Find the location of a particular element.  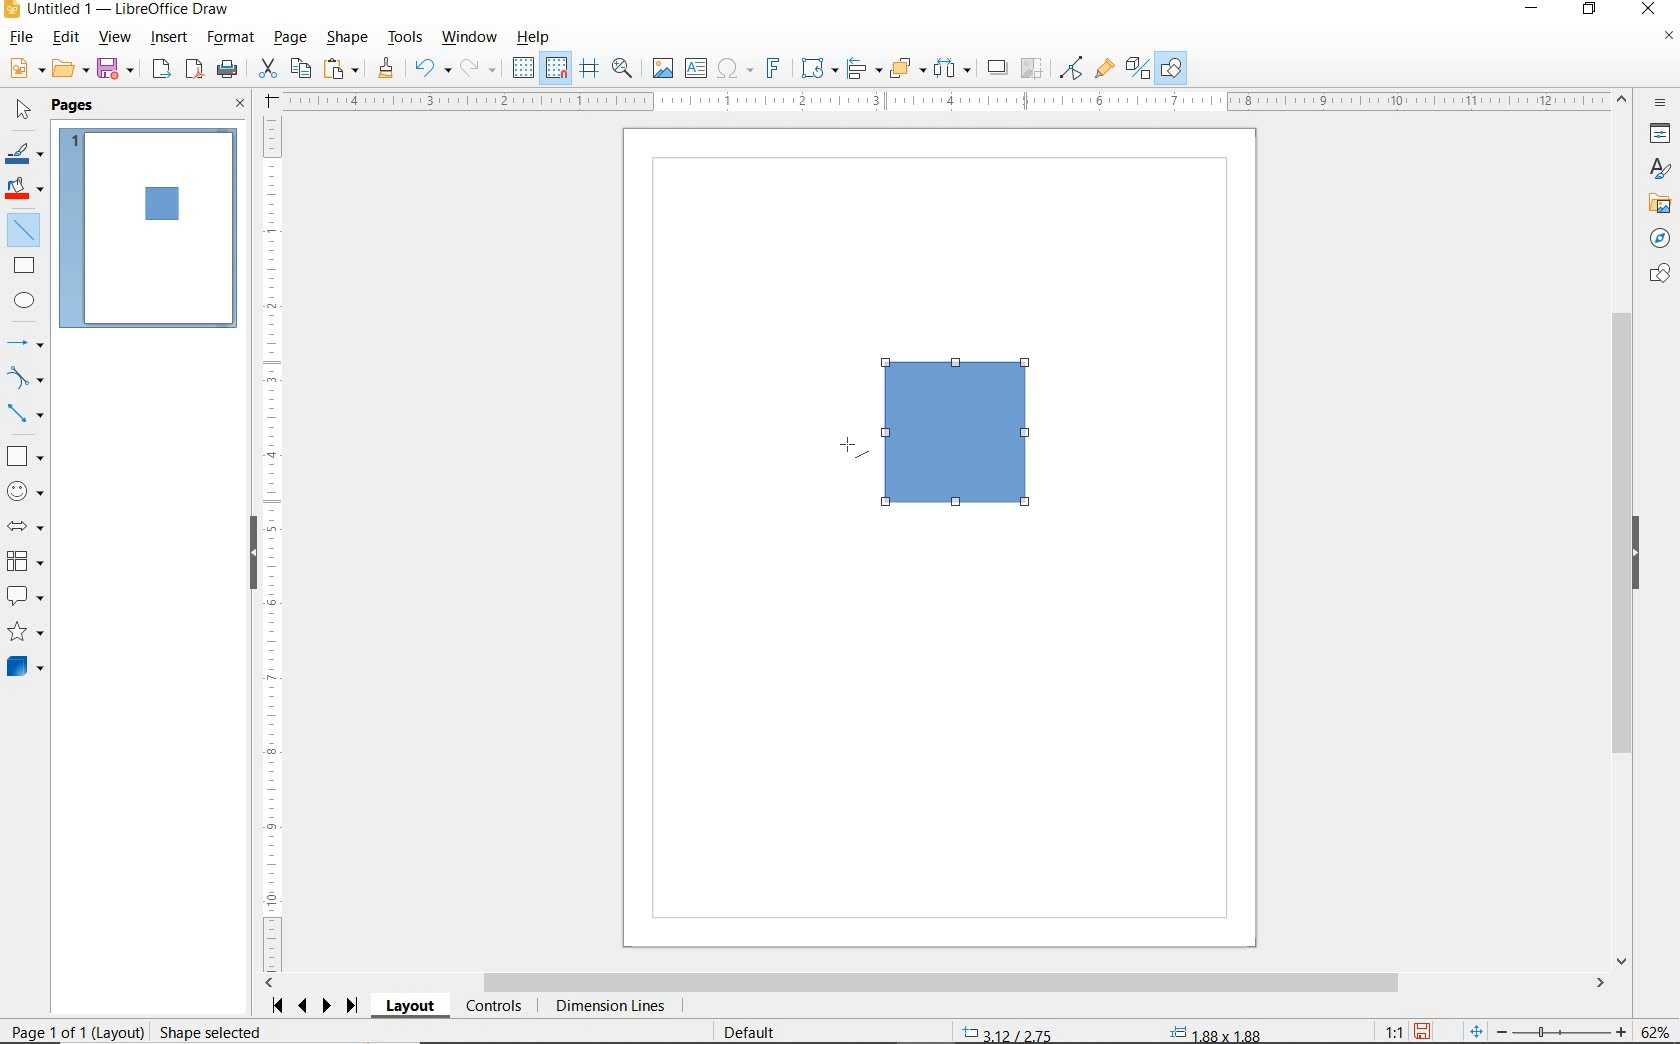

SAVE is located at coordinates (117, 70).